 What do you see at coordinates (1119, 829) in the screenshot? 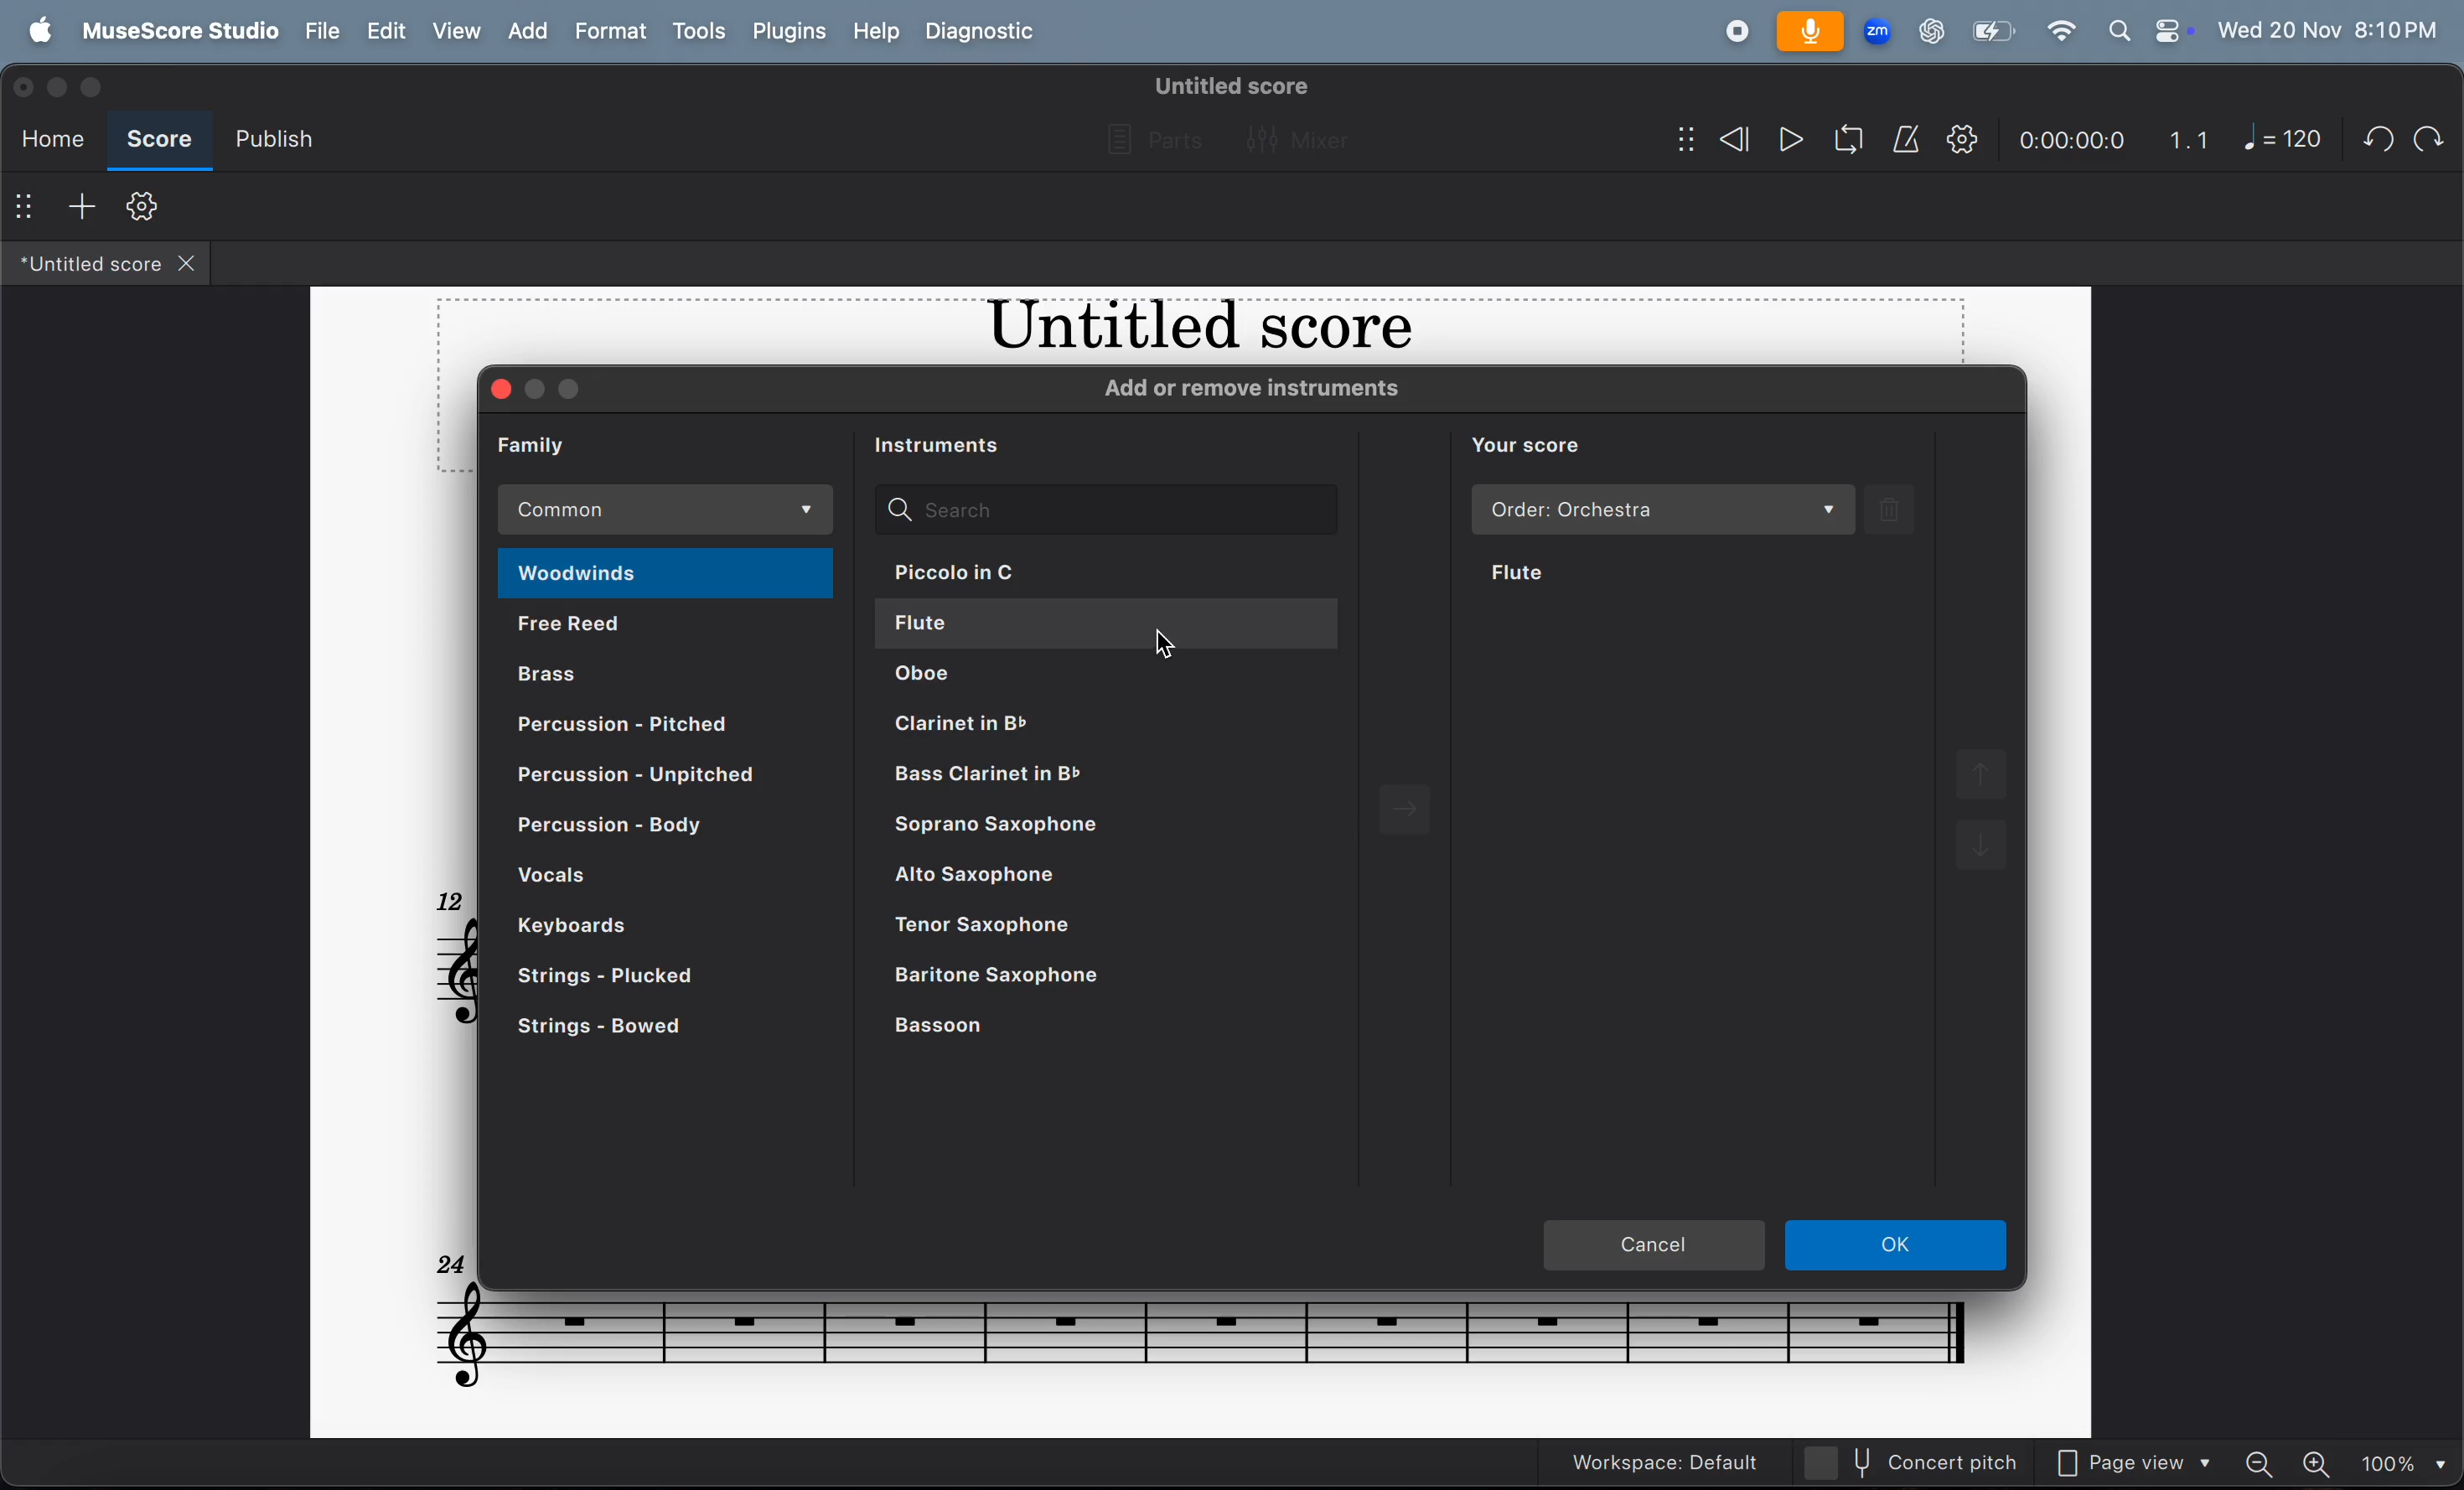
I see `saprano saxophone` at bounding box center [1119, 829].